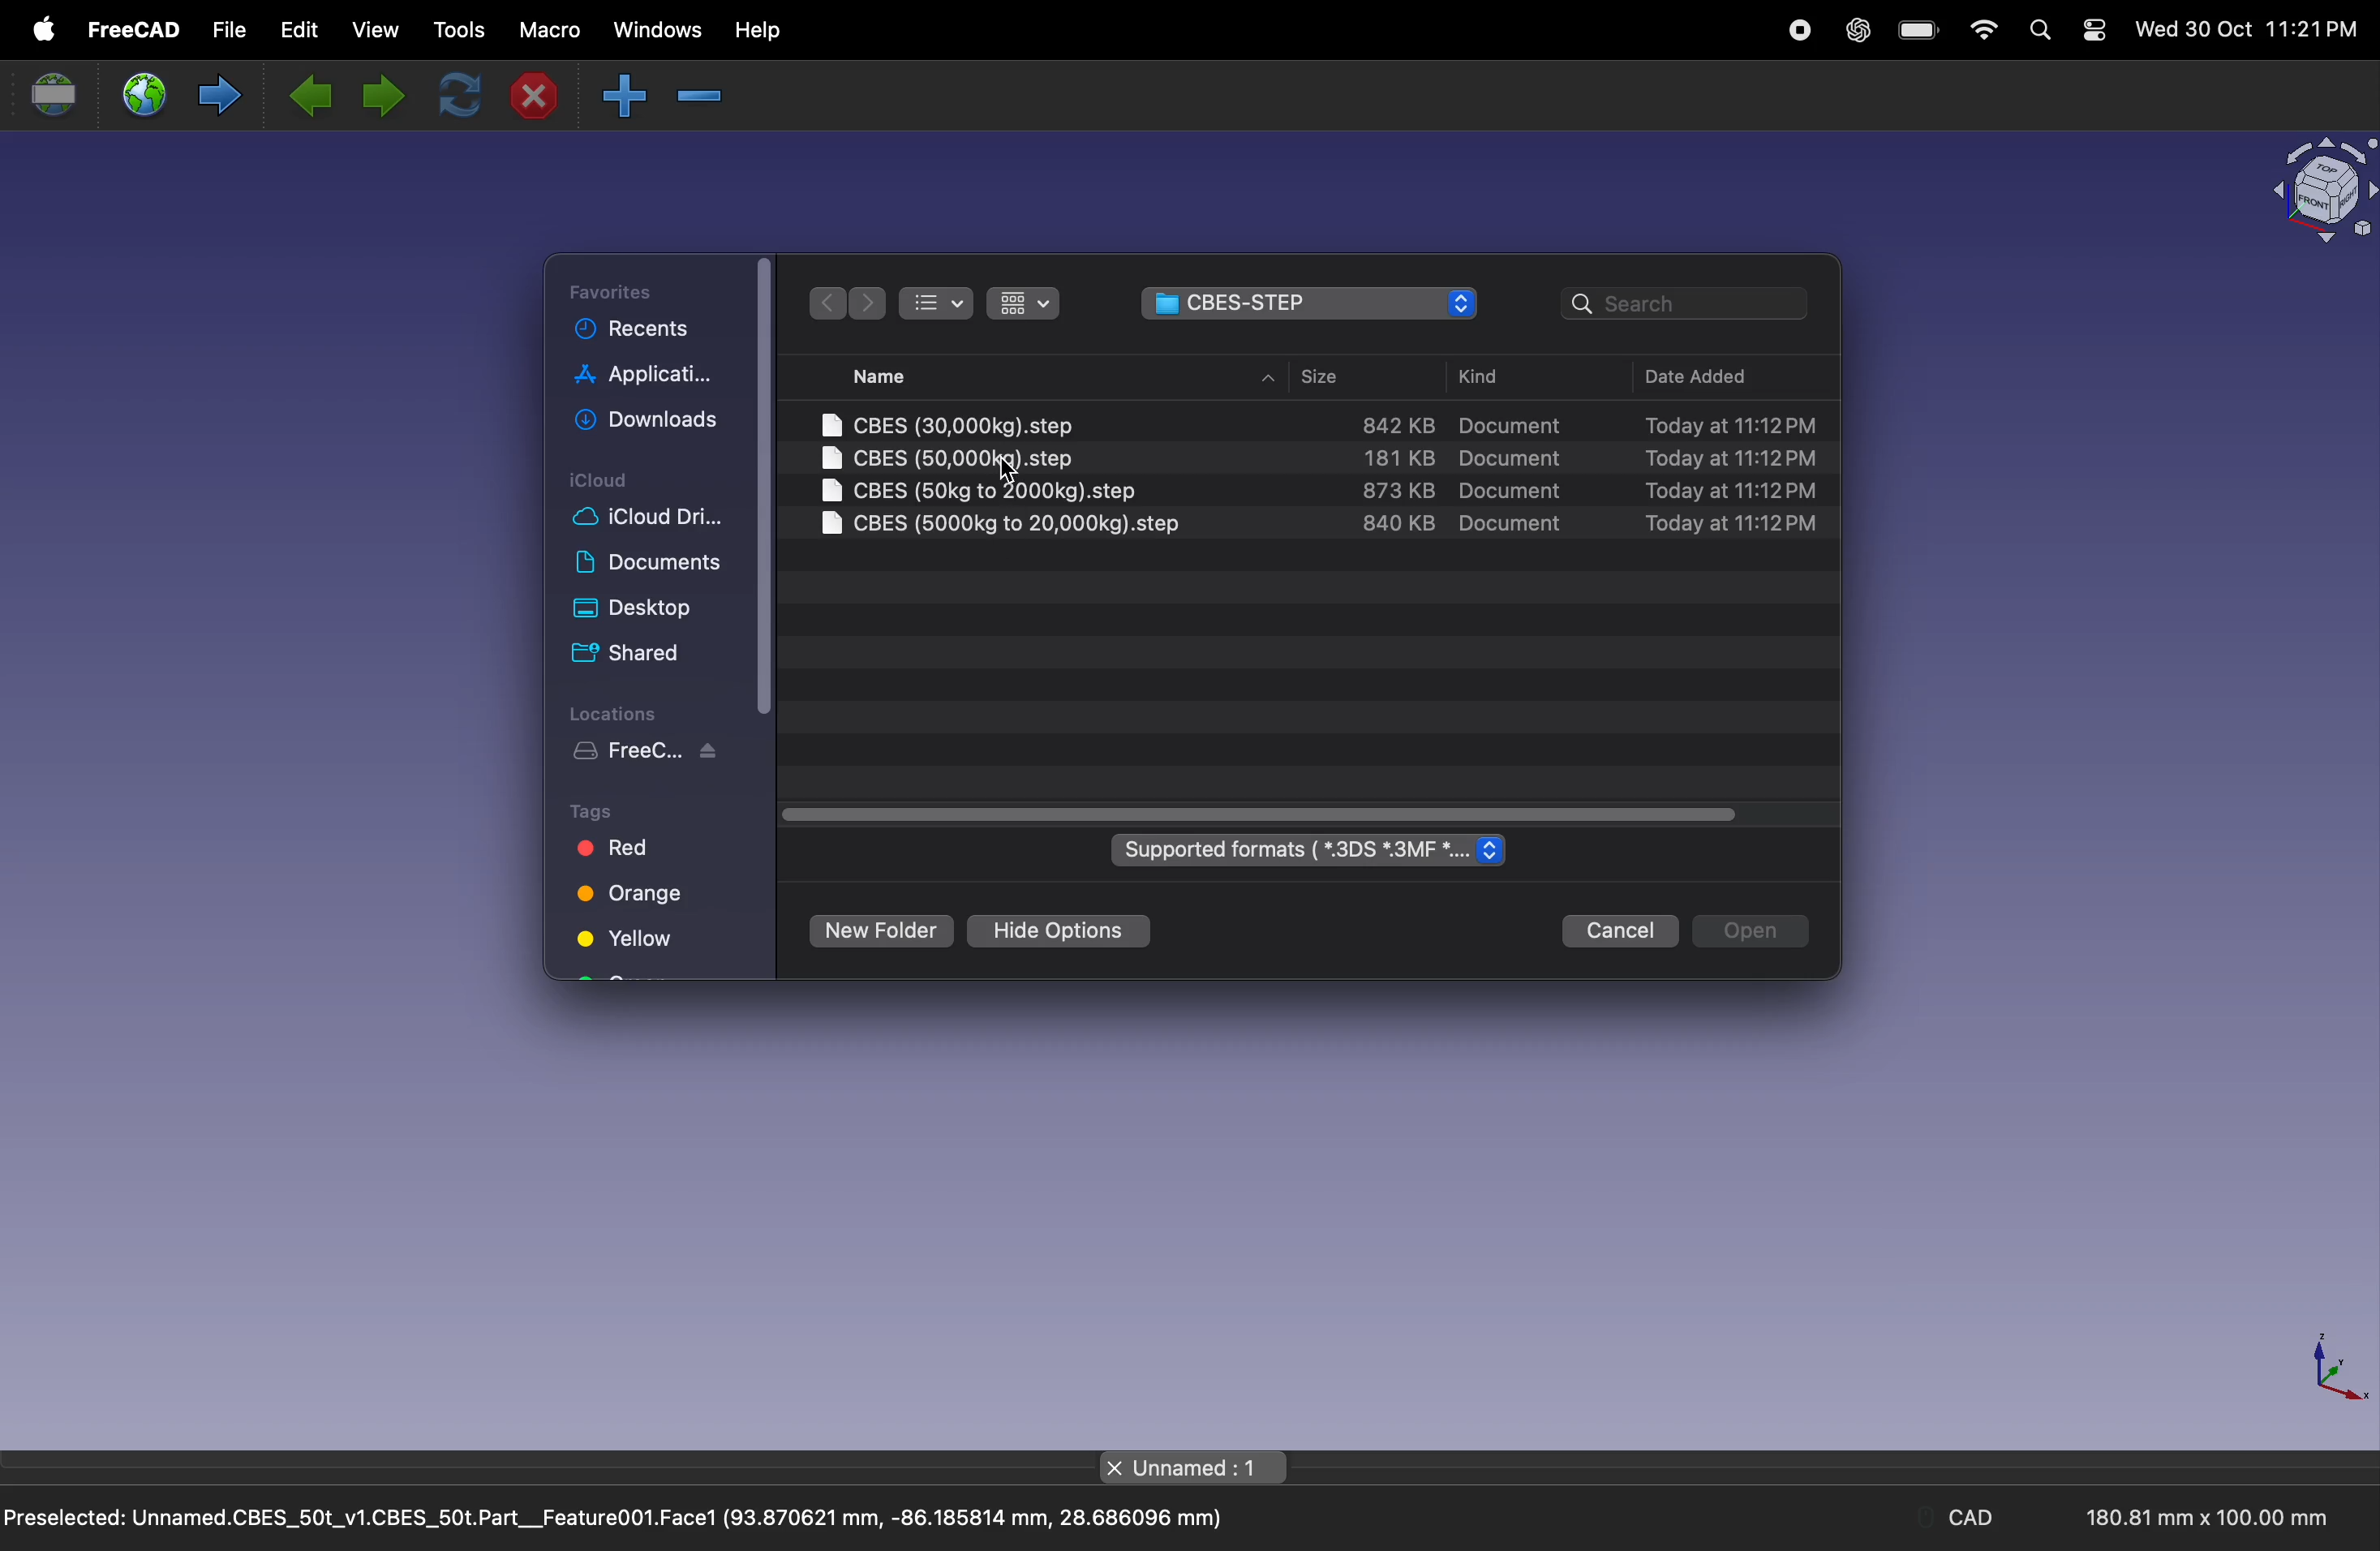 This screenshot has width=2380, height=1551. What do you see at coordinates (1196, 1467) in the screenshot?
I see `page title` at bounding box center [1196, 1467].